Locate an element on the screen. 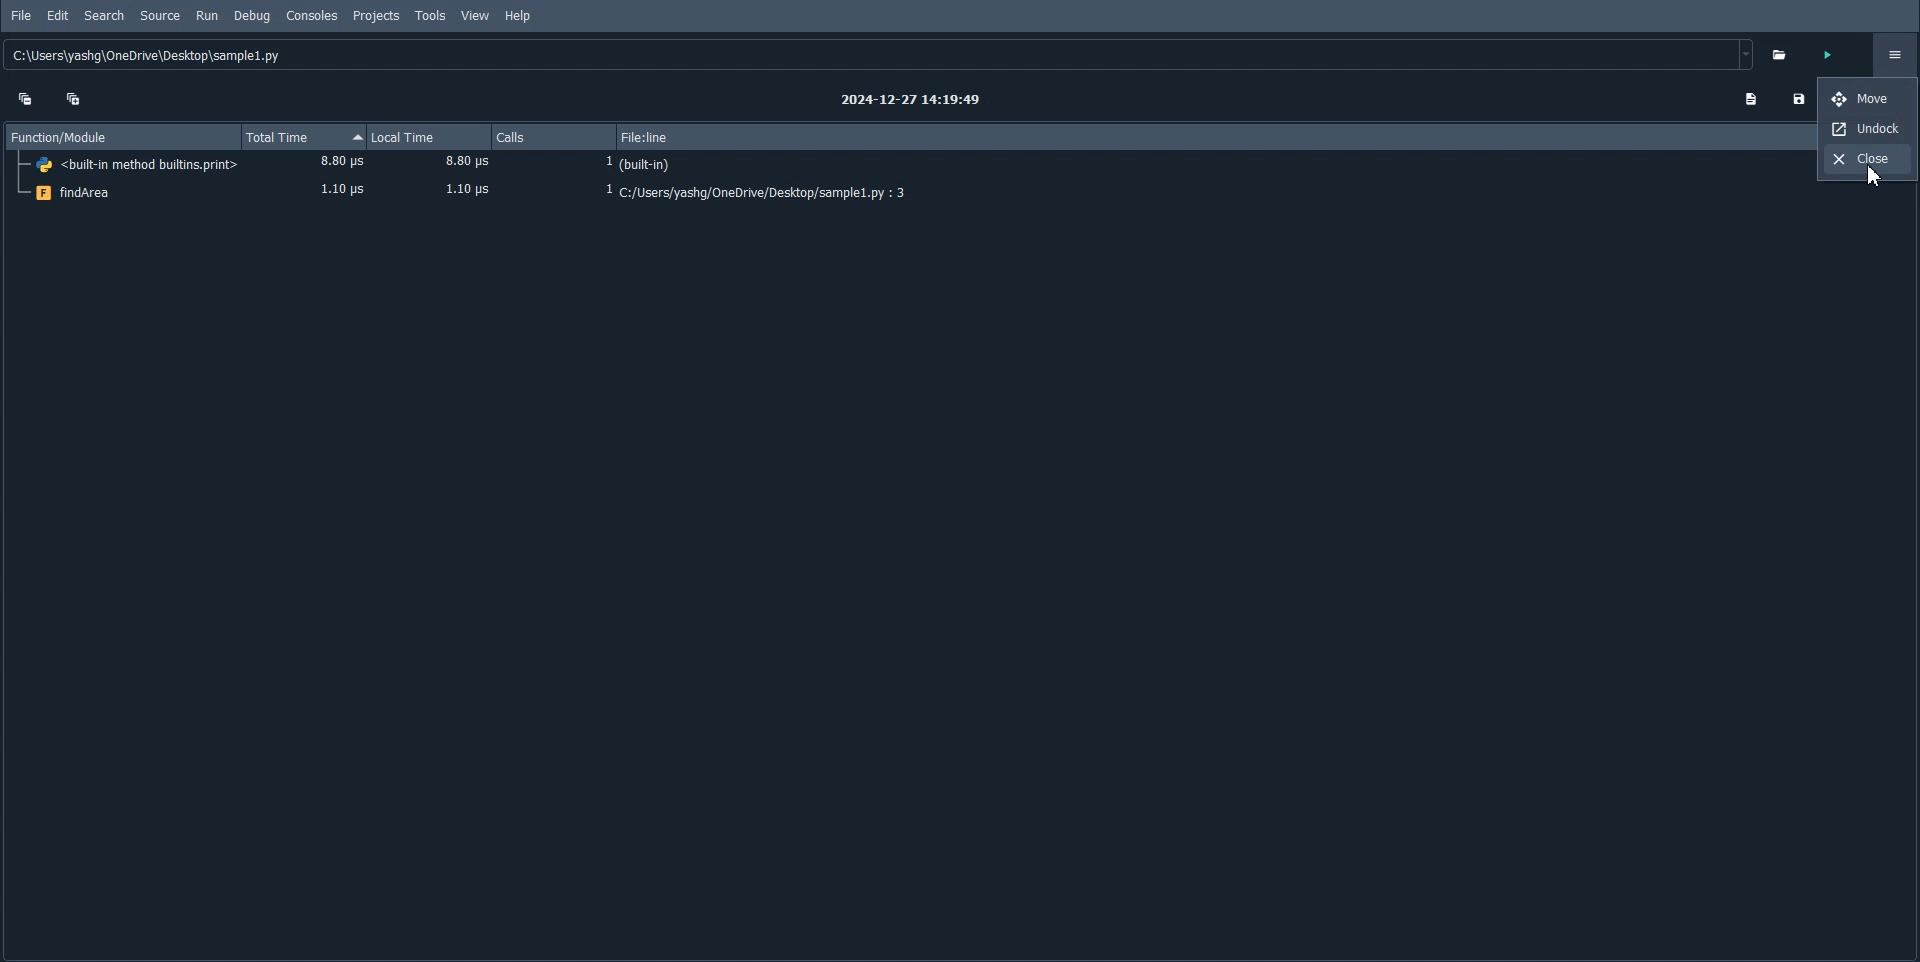 The image size is (1920, 962). <built-in method buitlin print> is located at coordinates (908, 165).